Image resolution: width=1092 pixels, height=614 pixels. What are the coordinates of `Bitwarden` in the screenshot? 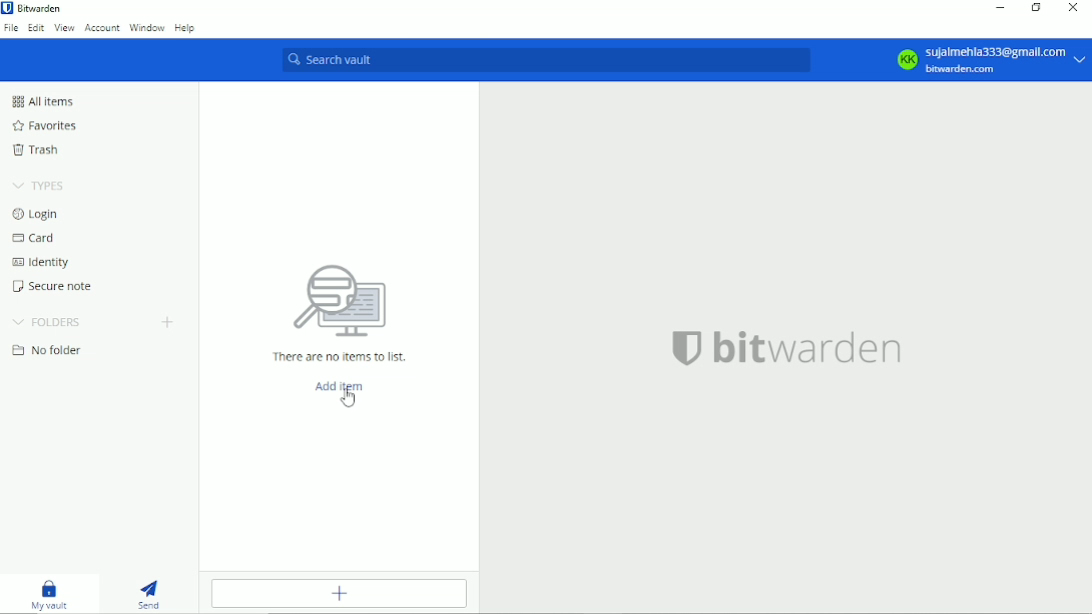 It's located at (40, 8).